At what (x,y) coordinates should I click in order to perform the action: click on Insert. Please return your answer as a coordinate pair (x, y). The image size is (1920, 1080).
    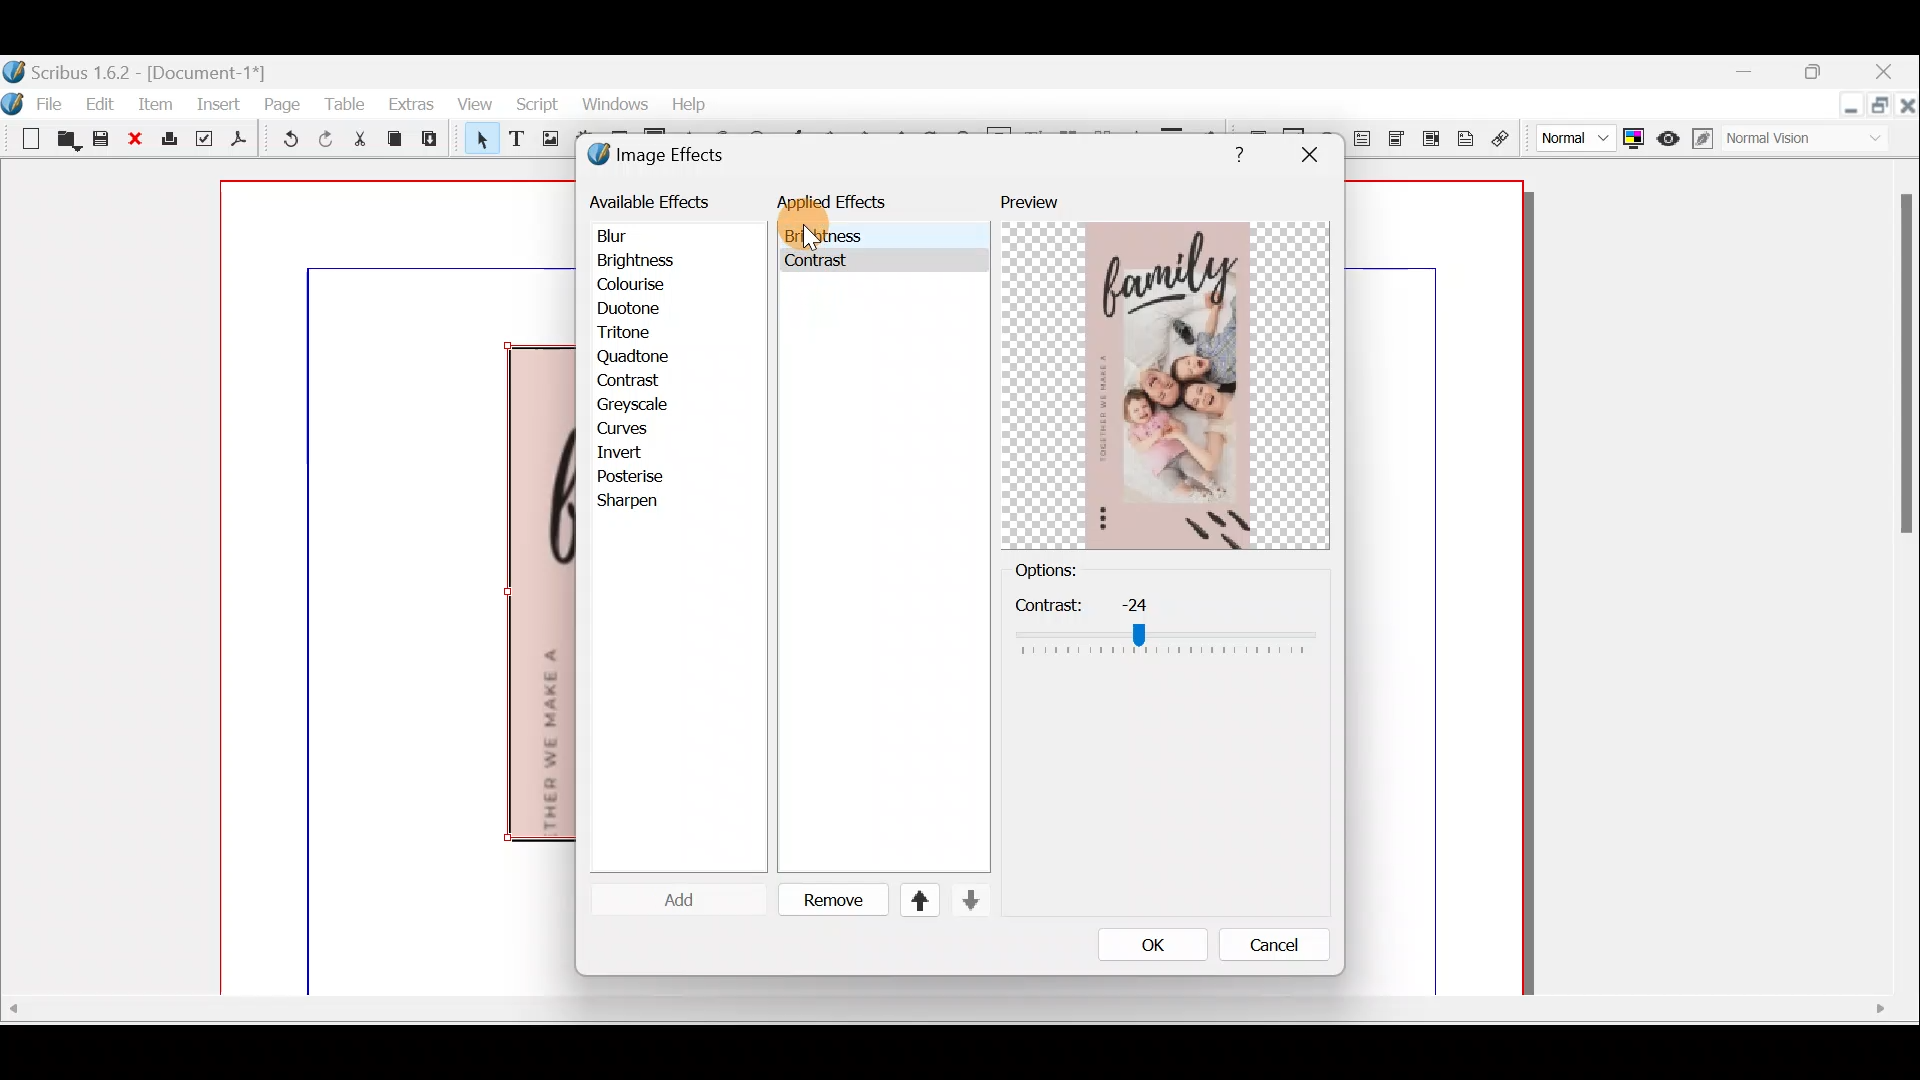
    Looking at the image, I should click on (220, 103).